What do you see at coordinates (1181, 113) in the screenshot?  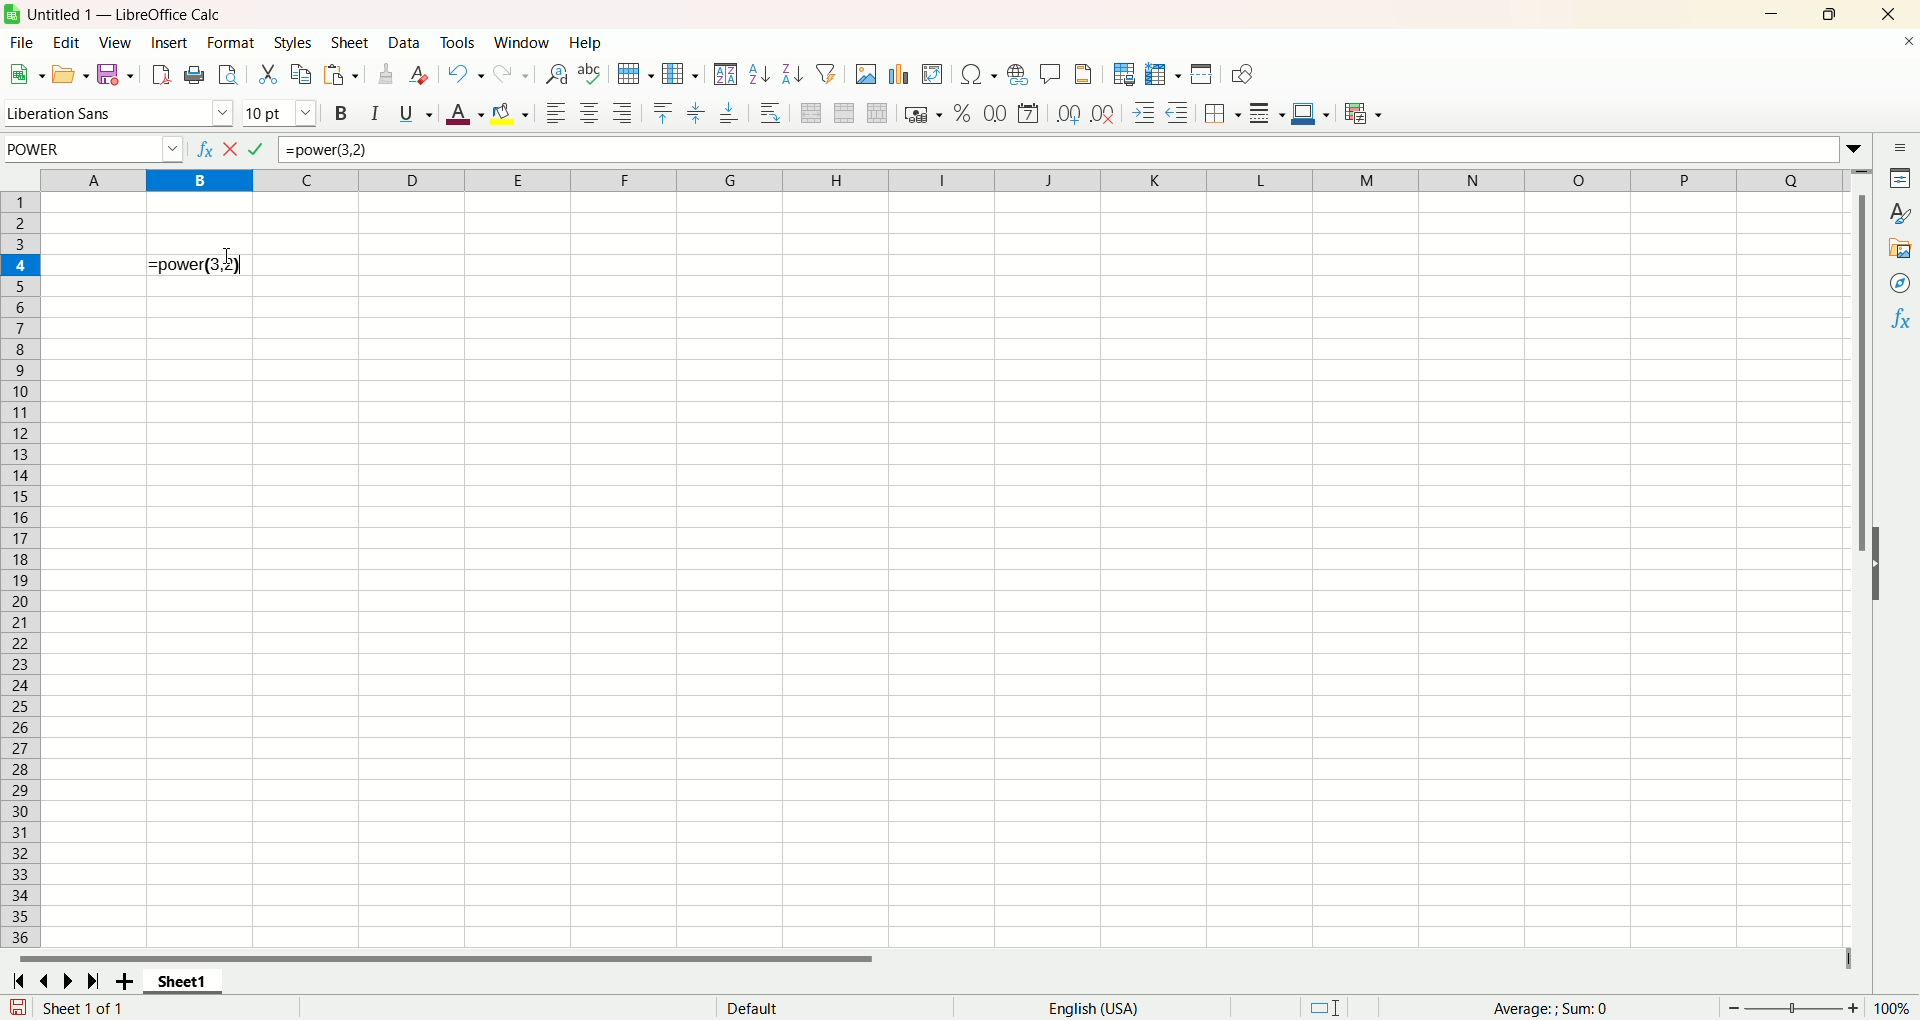 I see `decrease indent` at bounding box center [1181, 113].